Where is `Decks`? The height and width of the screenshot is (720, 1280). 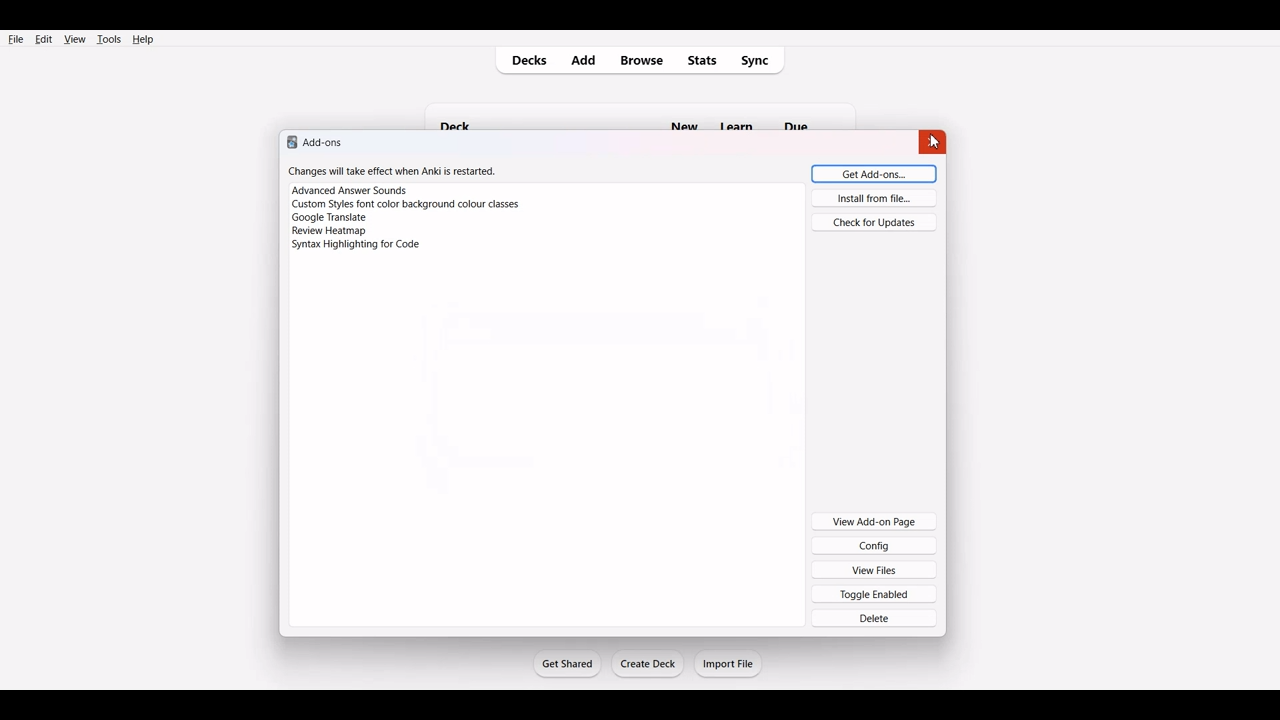
Decks is located at coordinates (525, 61).